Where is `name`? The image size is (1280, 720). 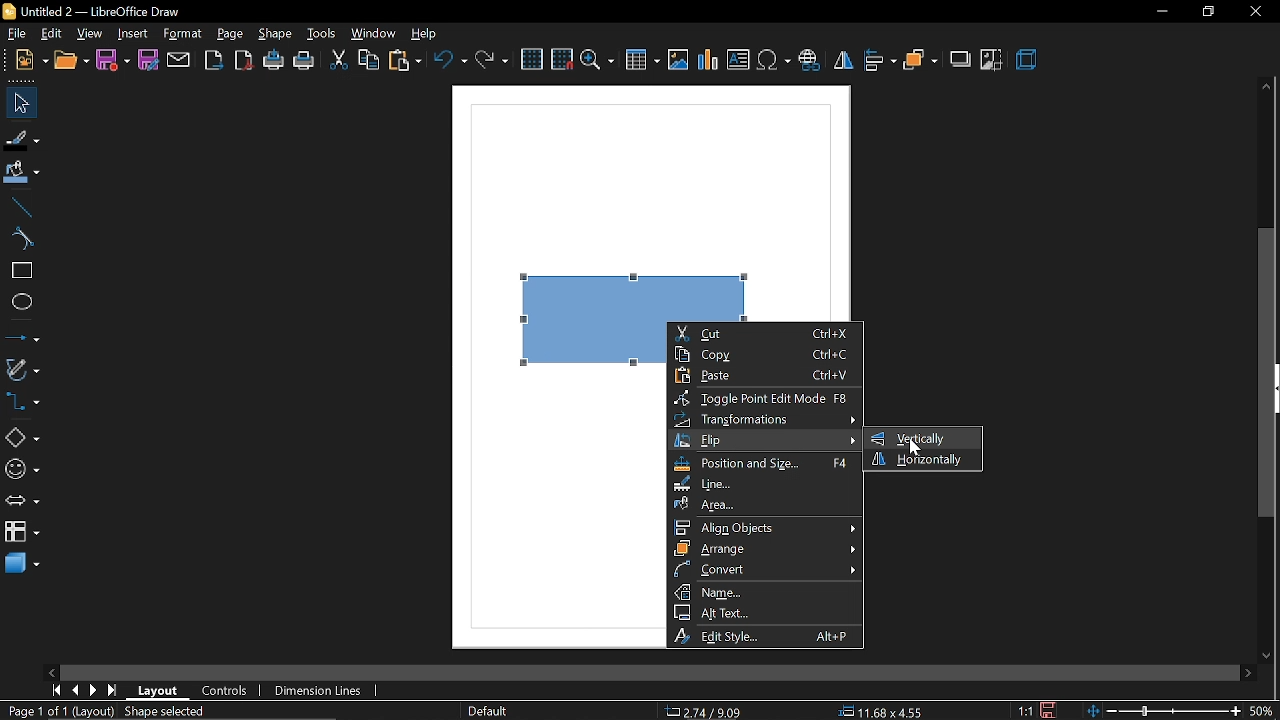 name is located at coordinates (766, 591).